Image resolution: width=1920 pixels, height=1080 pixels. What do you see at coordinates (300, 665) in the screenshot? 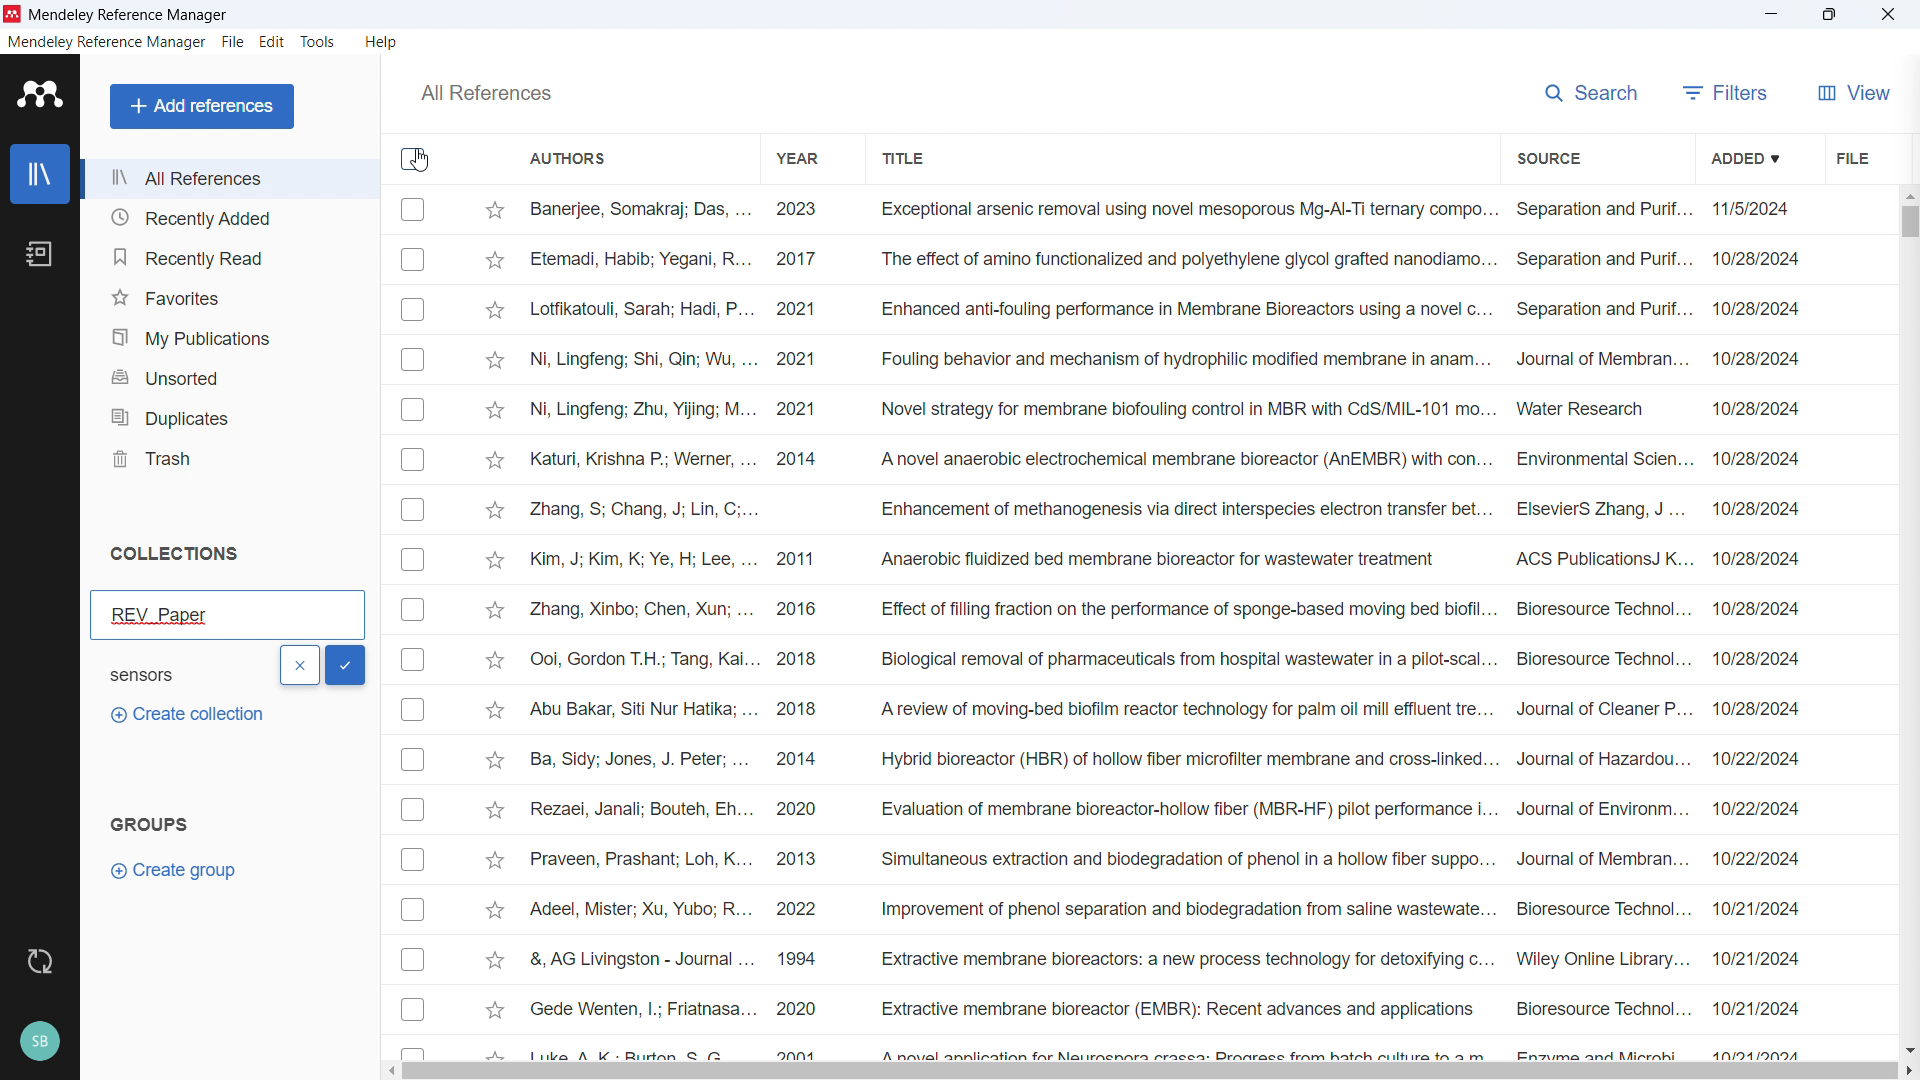
I see `Cross ` at bounding box center [300, 665].